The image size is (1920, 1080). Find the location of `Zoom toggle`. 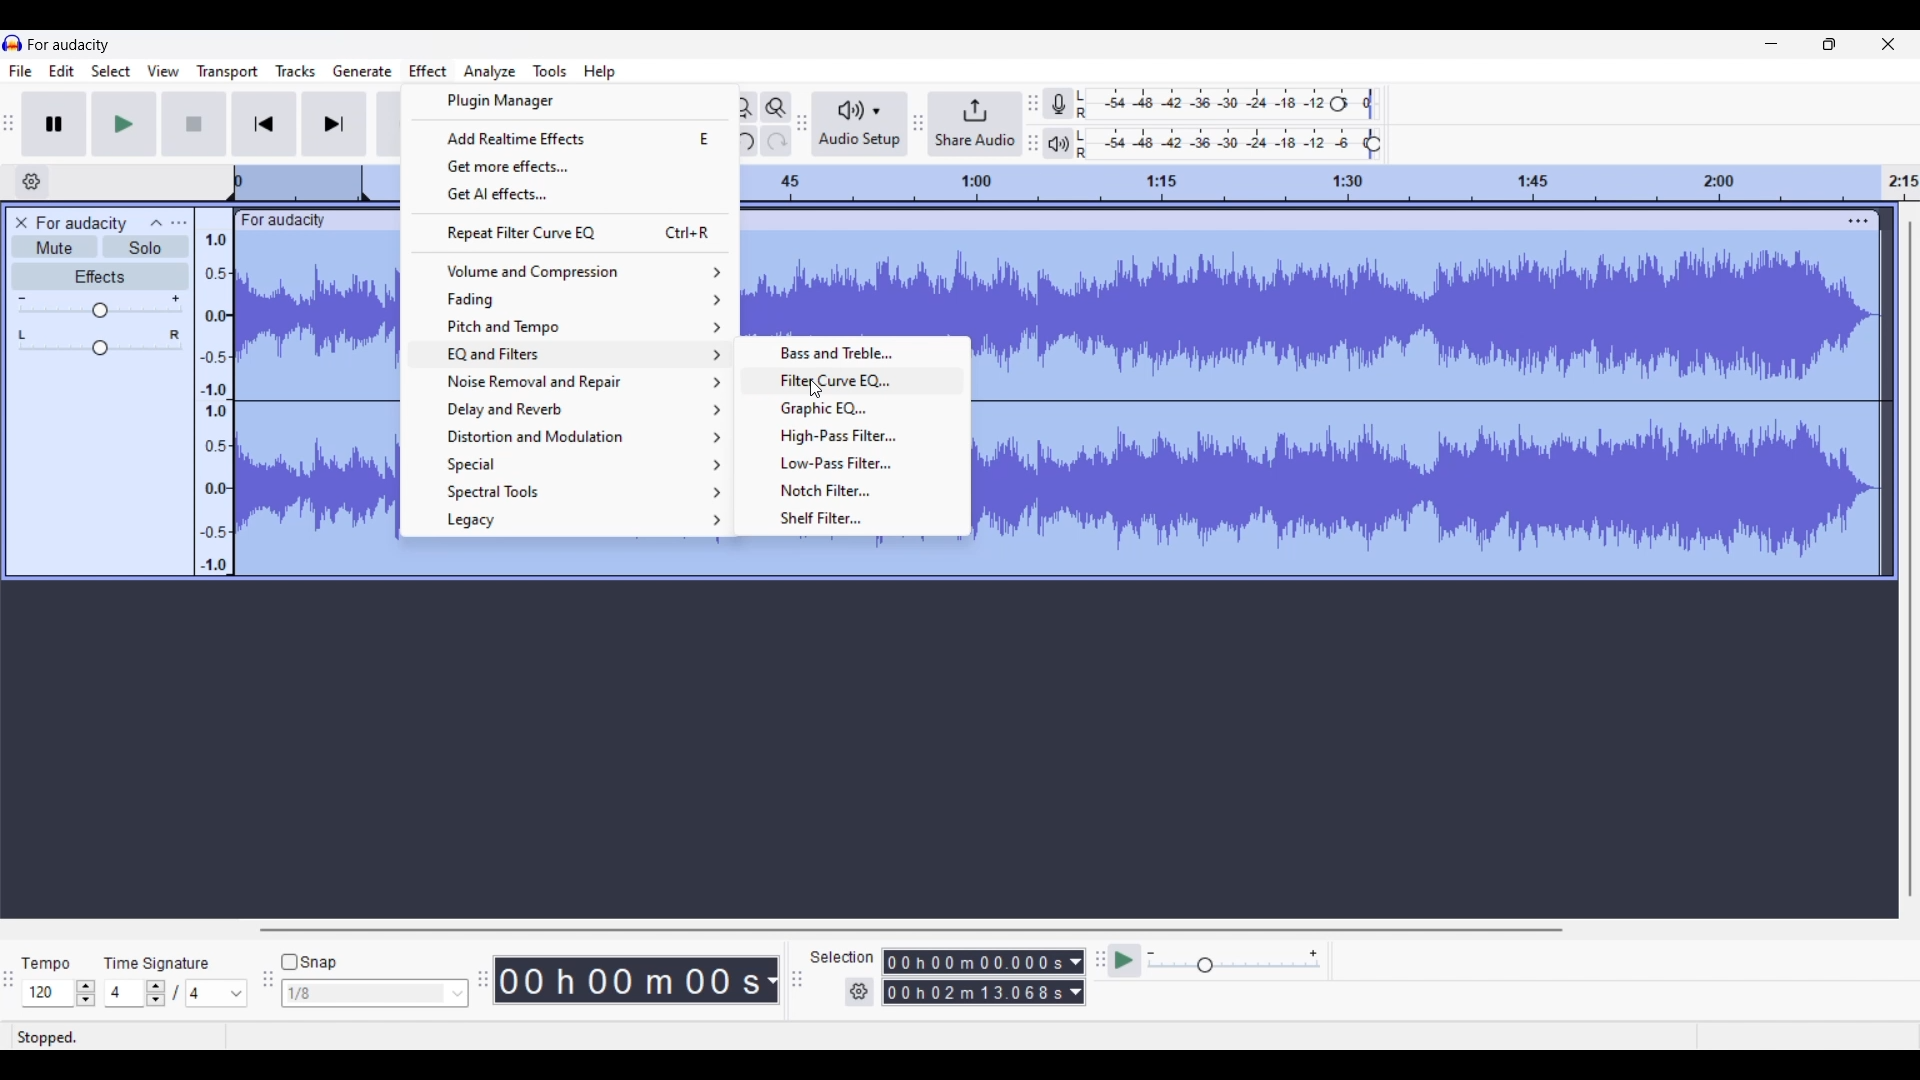

Zoom toggle is located at coordinates (777, 107).